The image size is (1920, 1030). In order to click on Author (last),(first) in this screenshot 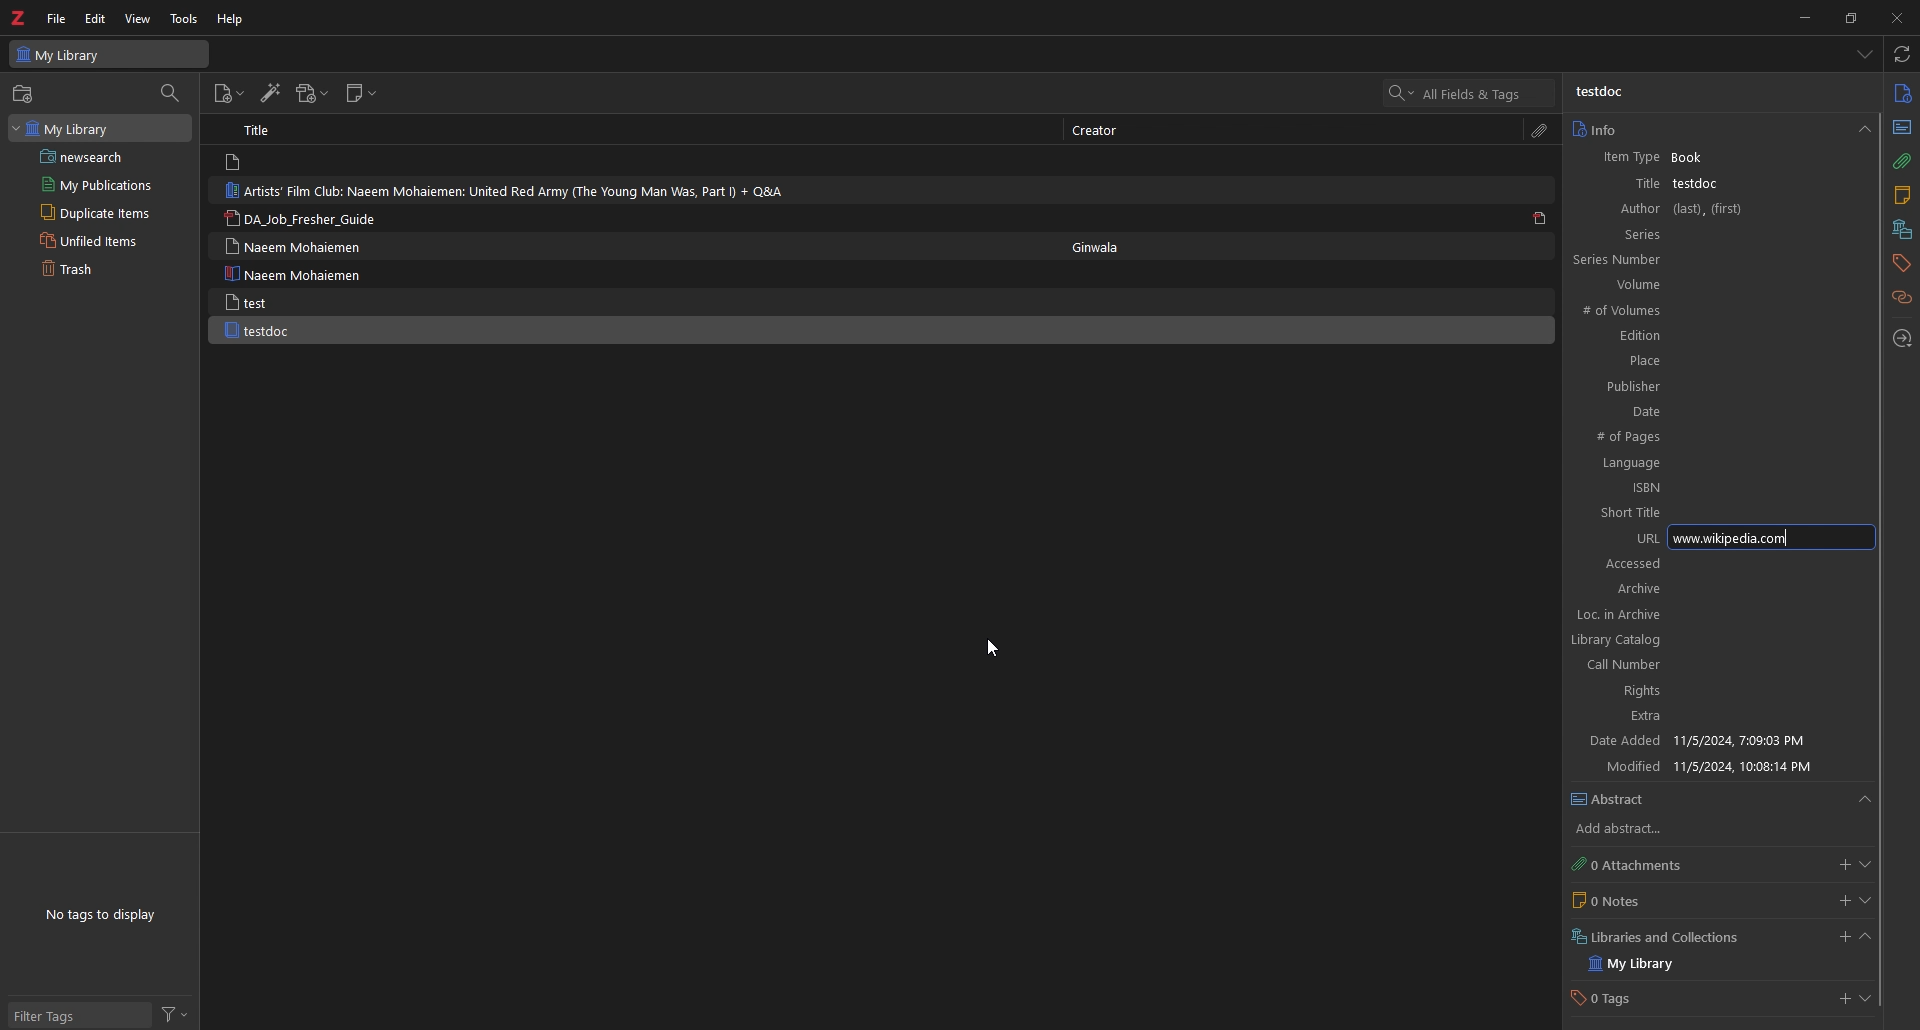, I will do `click(1679, 209)`.